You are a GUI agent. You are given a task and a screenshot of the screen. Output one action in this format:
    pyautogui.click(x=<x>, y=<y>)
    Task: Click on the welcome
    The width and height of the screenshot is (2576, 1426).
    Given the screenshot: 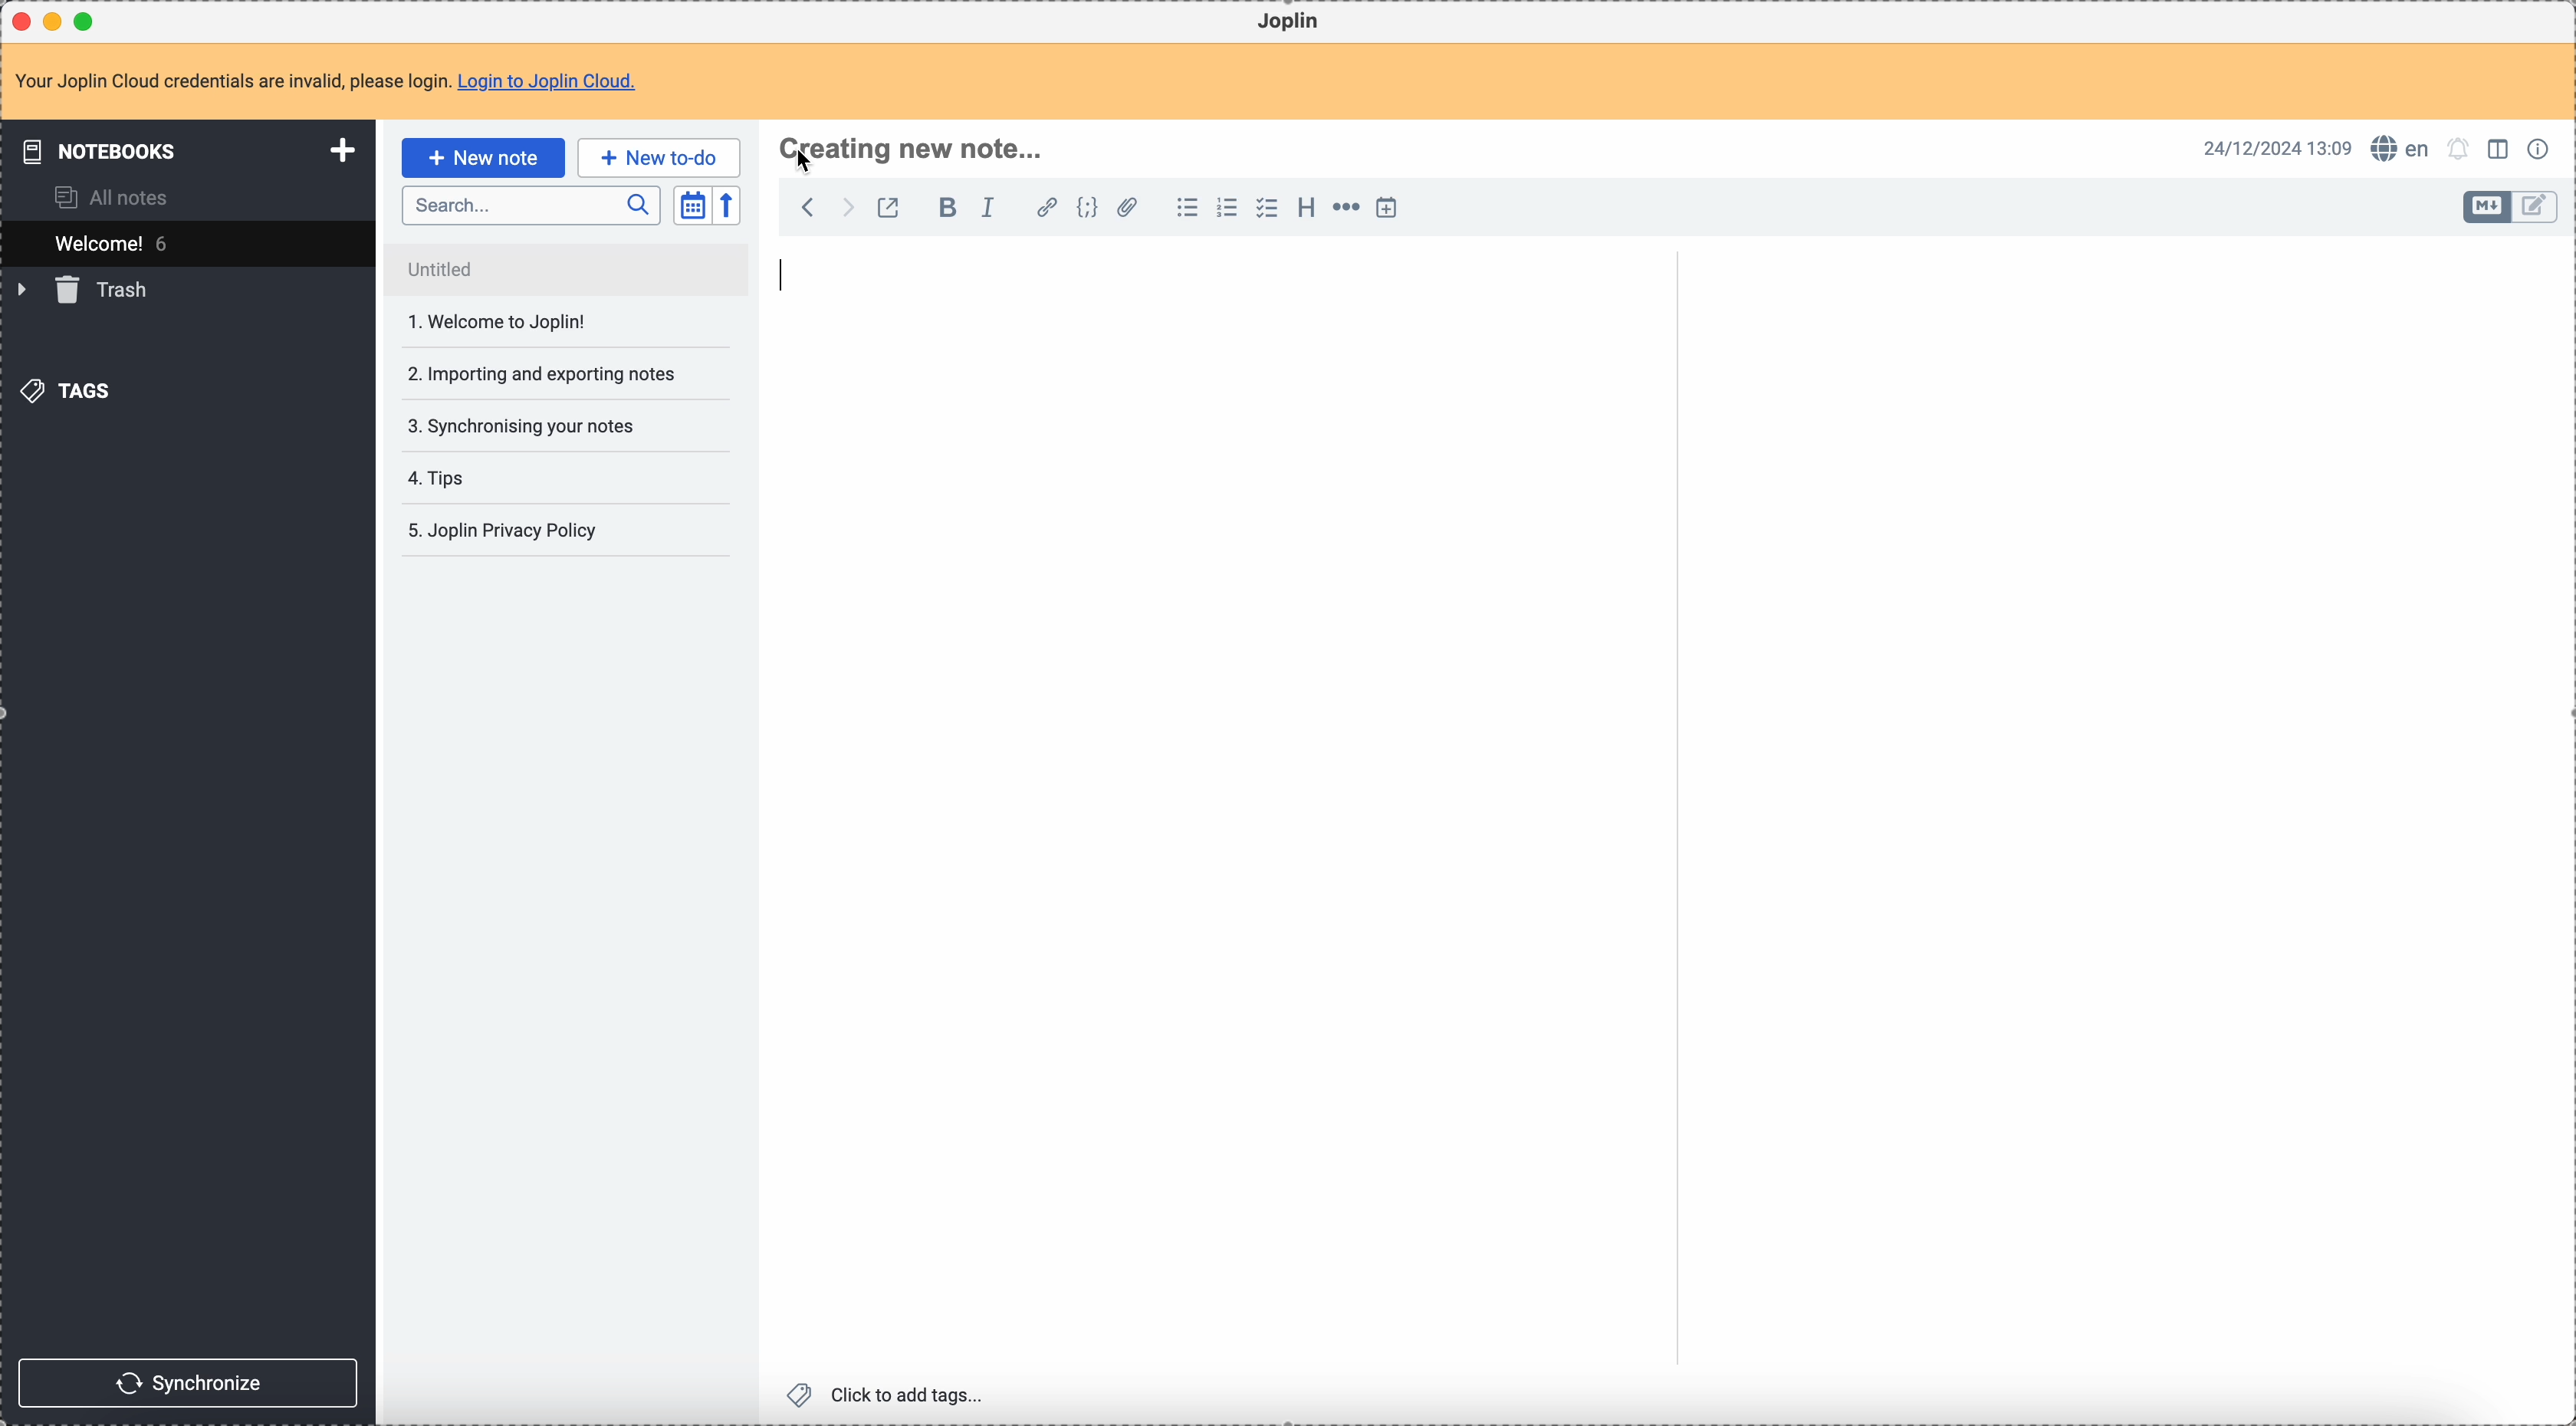 What is the action you would take?
    pyautogui.click(x=187, y=243)
    